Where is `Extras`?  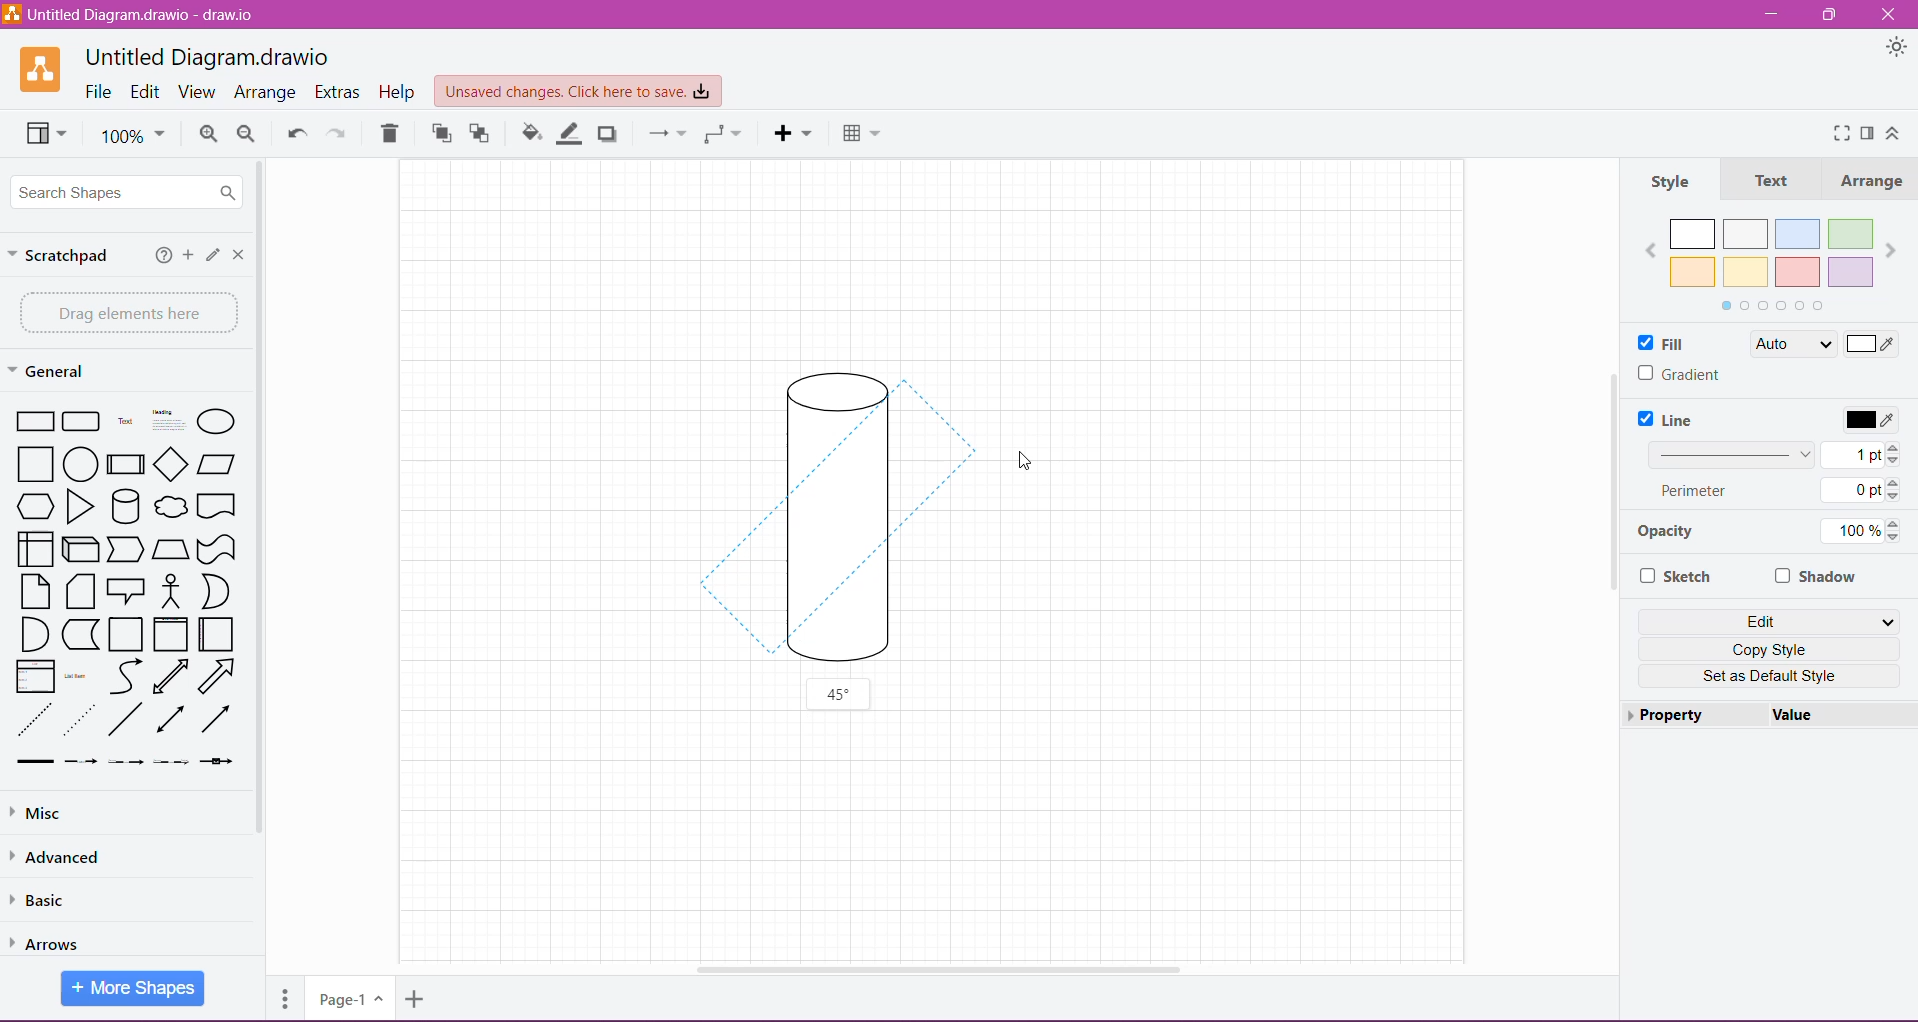 Extras is located at coordinates (338, 91).